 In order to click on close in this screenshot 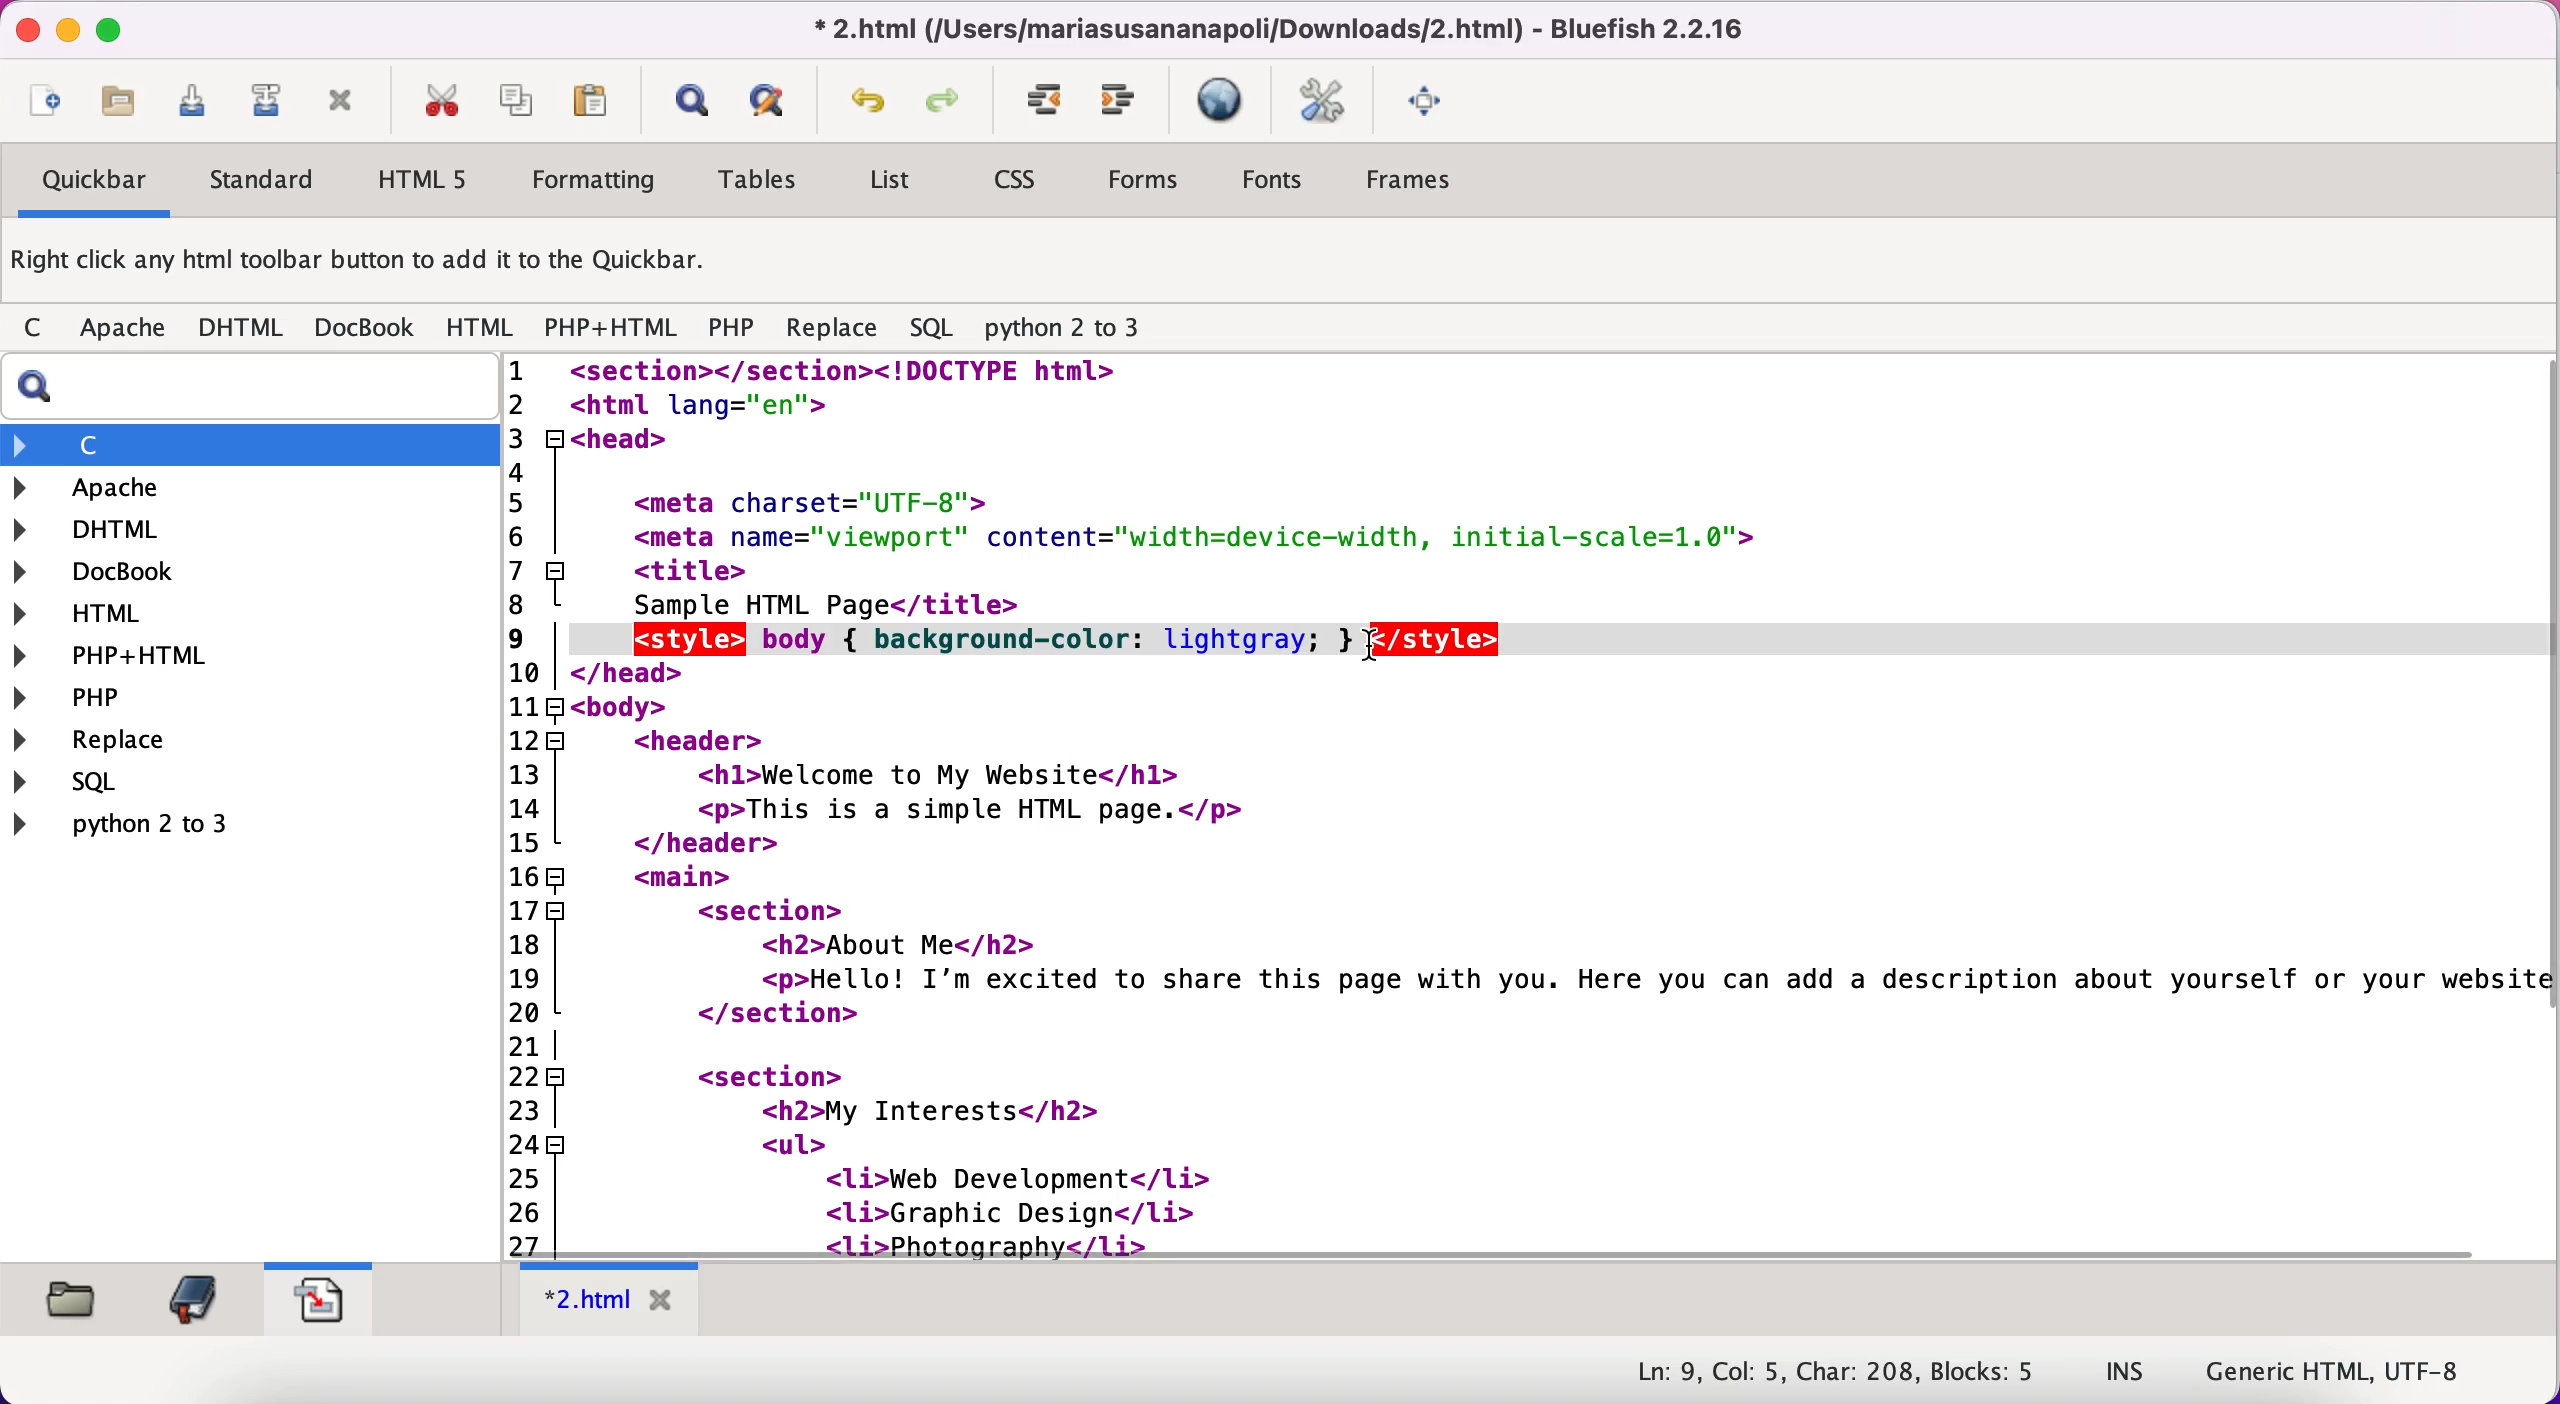, I will do `click(22, 29)`.